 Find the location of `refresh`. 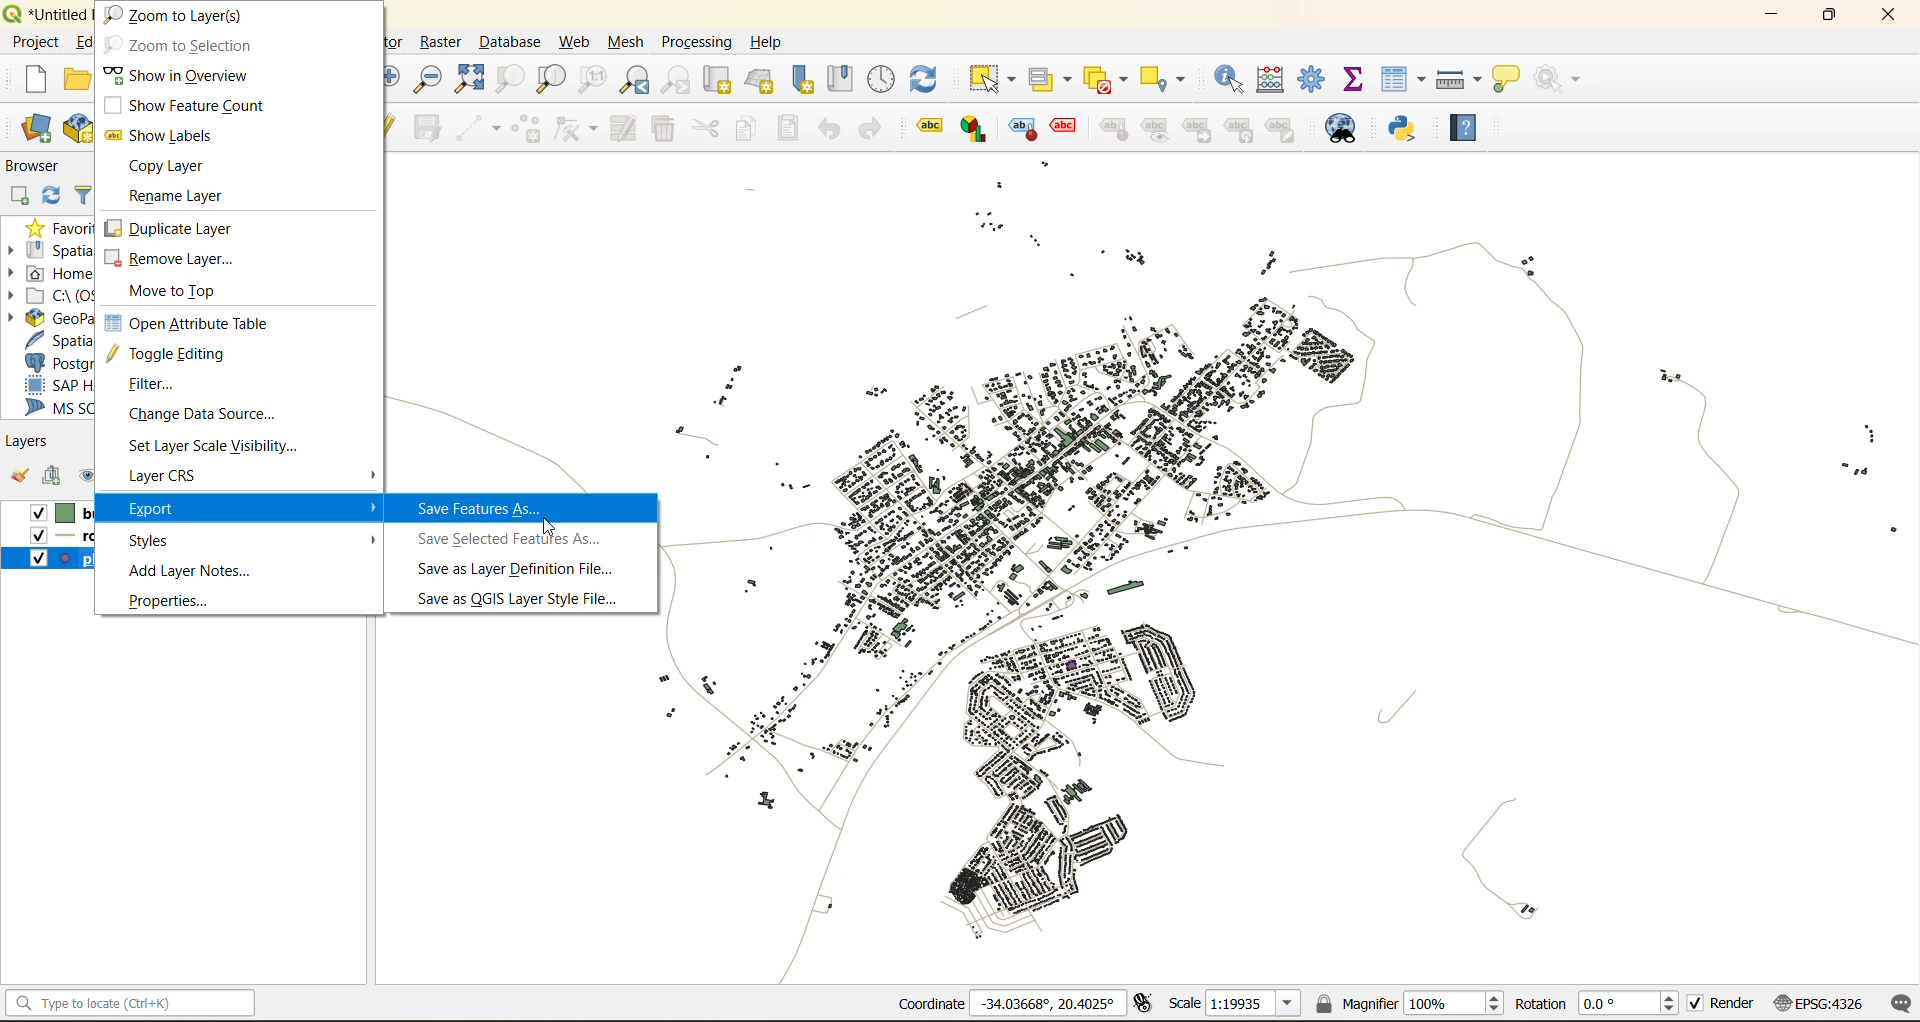

refresh is located at coordinates (934, 75).